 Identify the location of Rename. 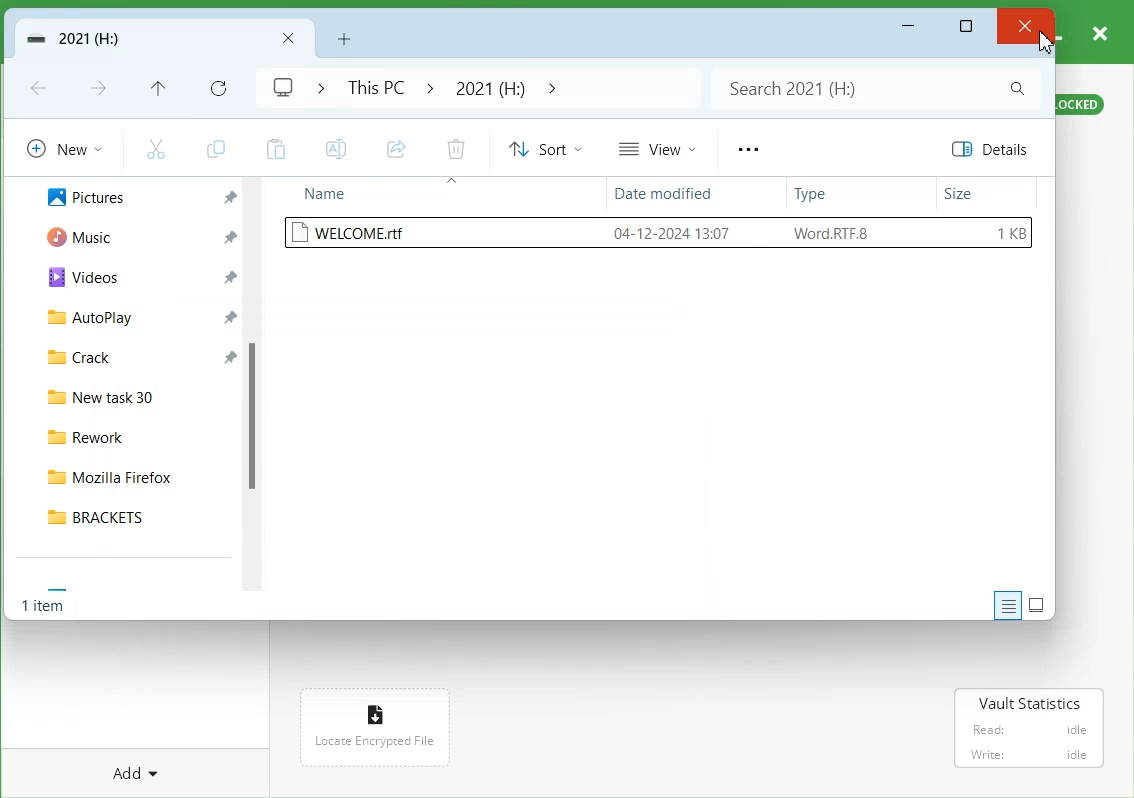
(334, 148).